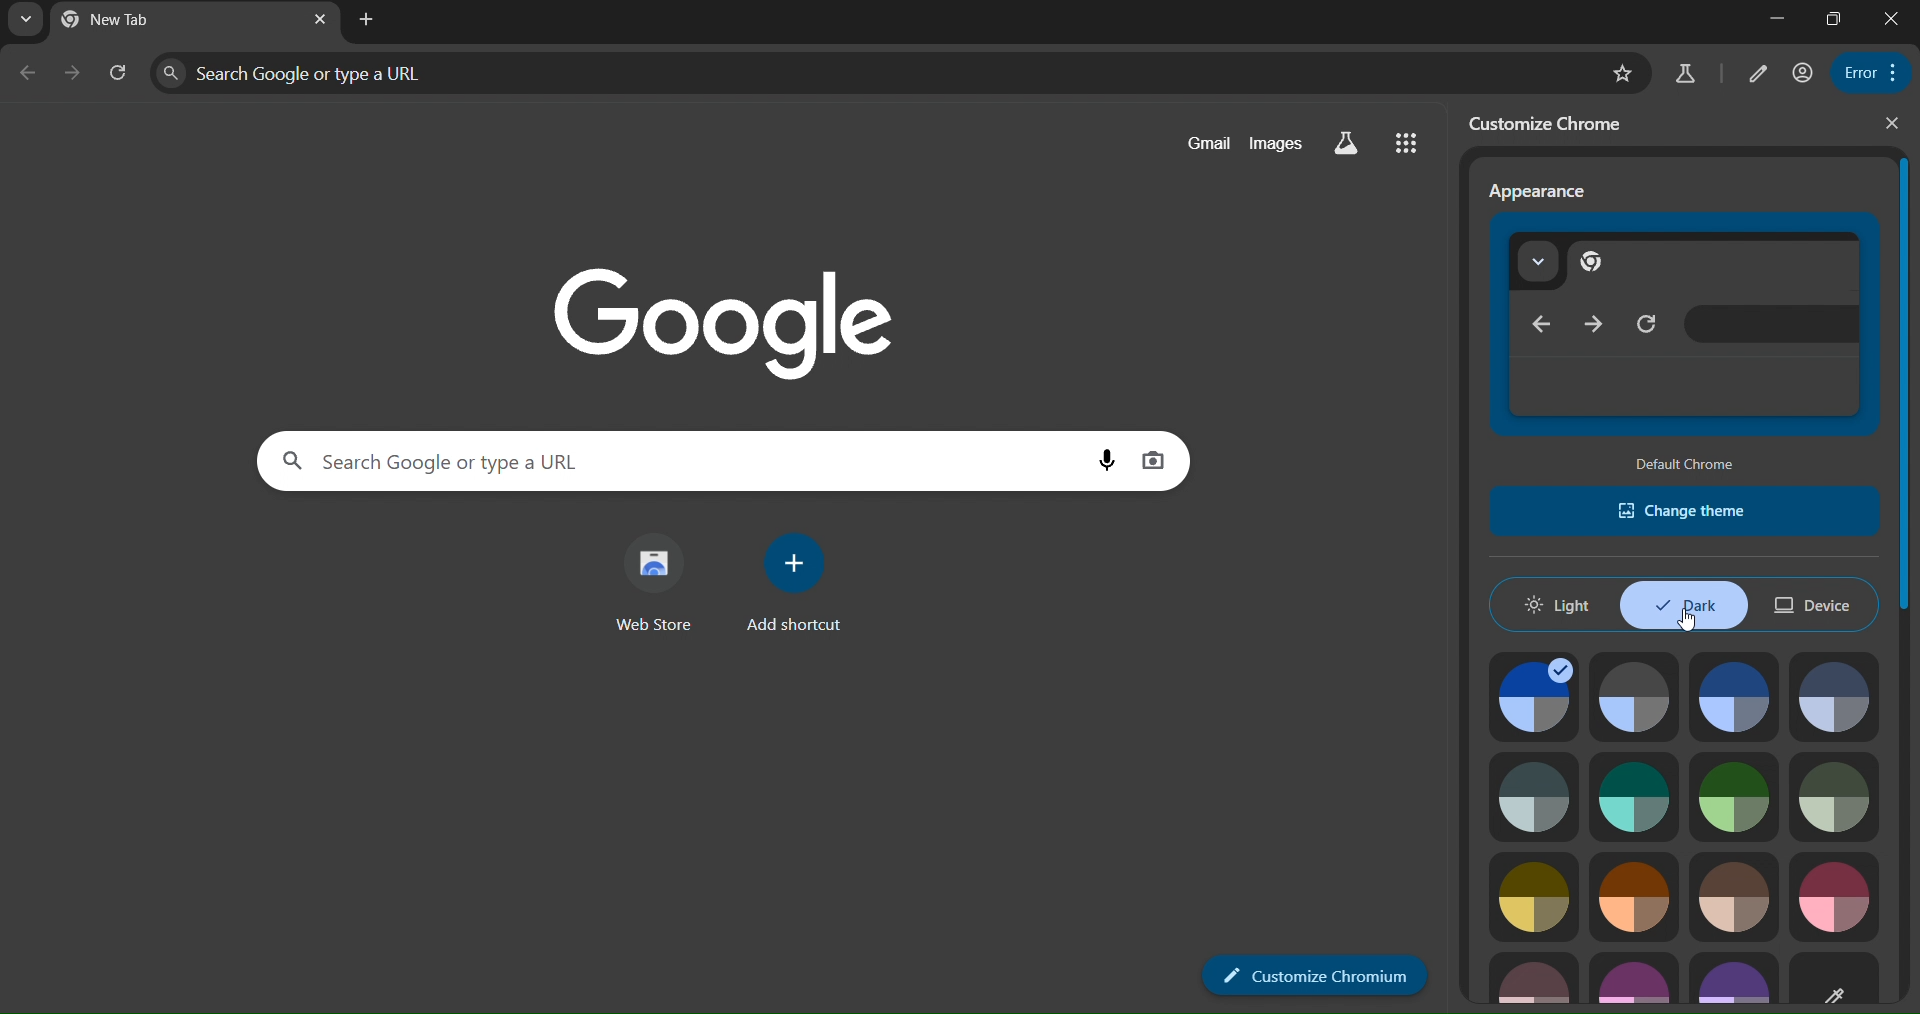 This screenshot has width=1920, height=1014. I want to click on default chrome, so click(1692, 464).